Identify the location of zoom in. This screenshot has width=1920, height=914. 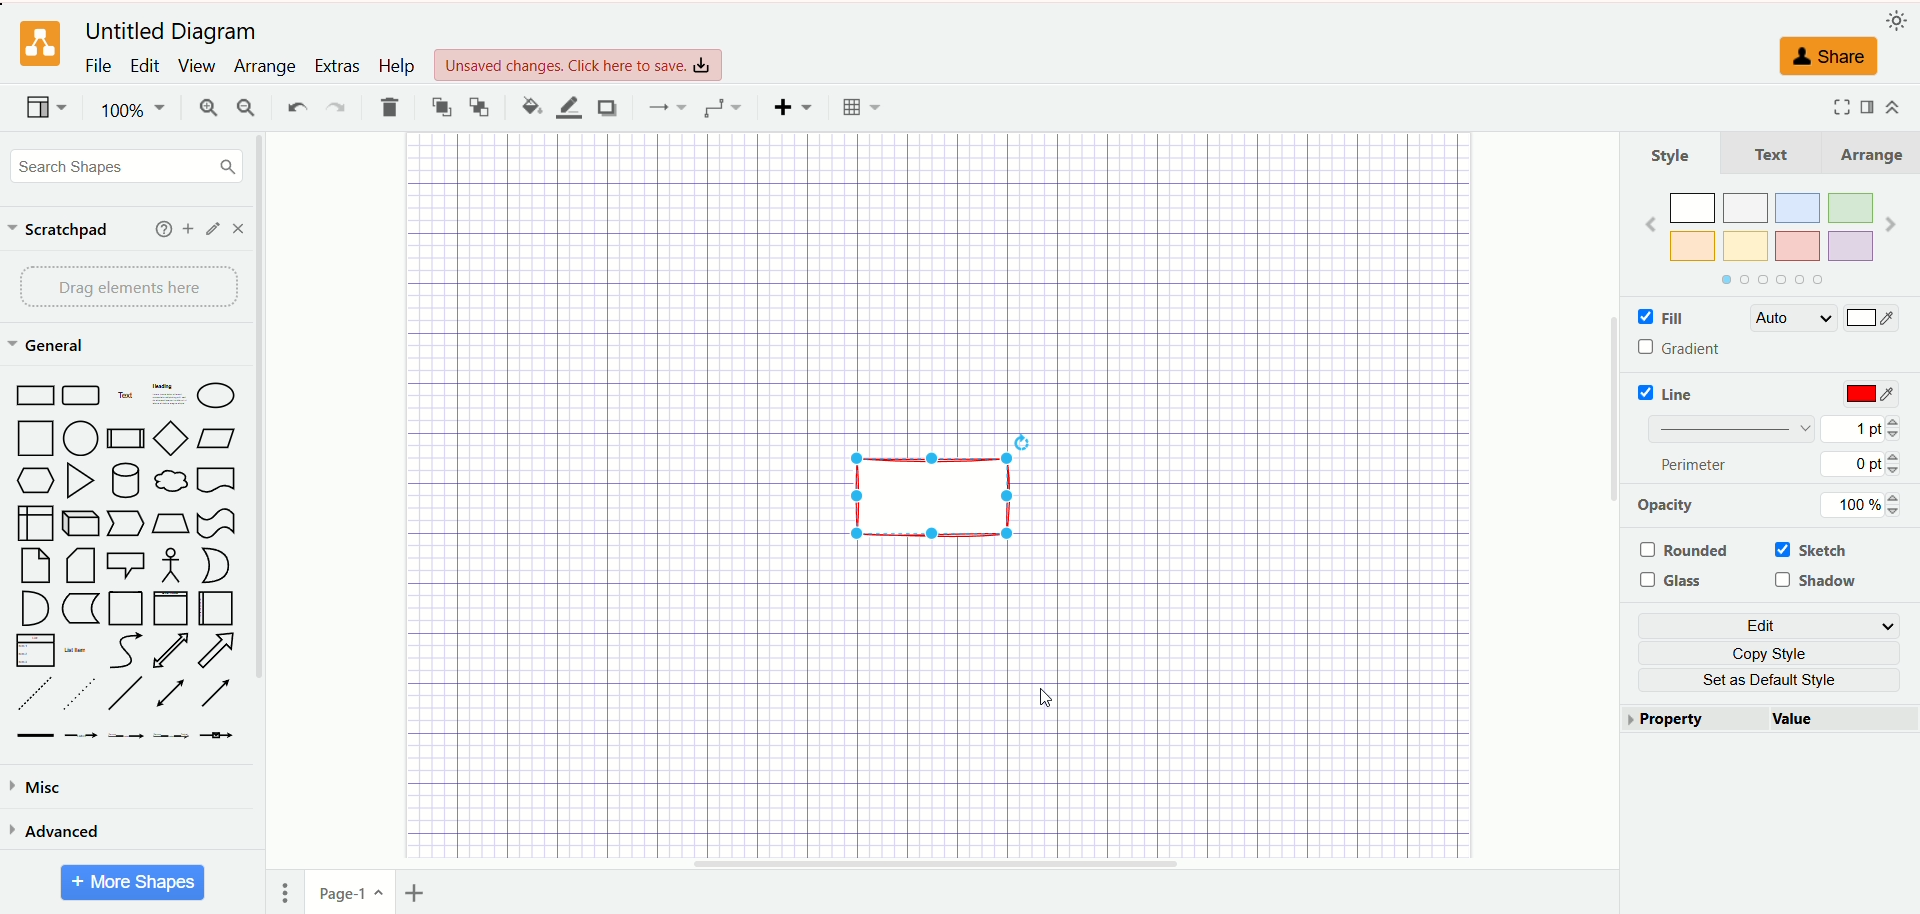
(207, 108).